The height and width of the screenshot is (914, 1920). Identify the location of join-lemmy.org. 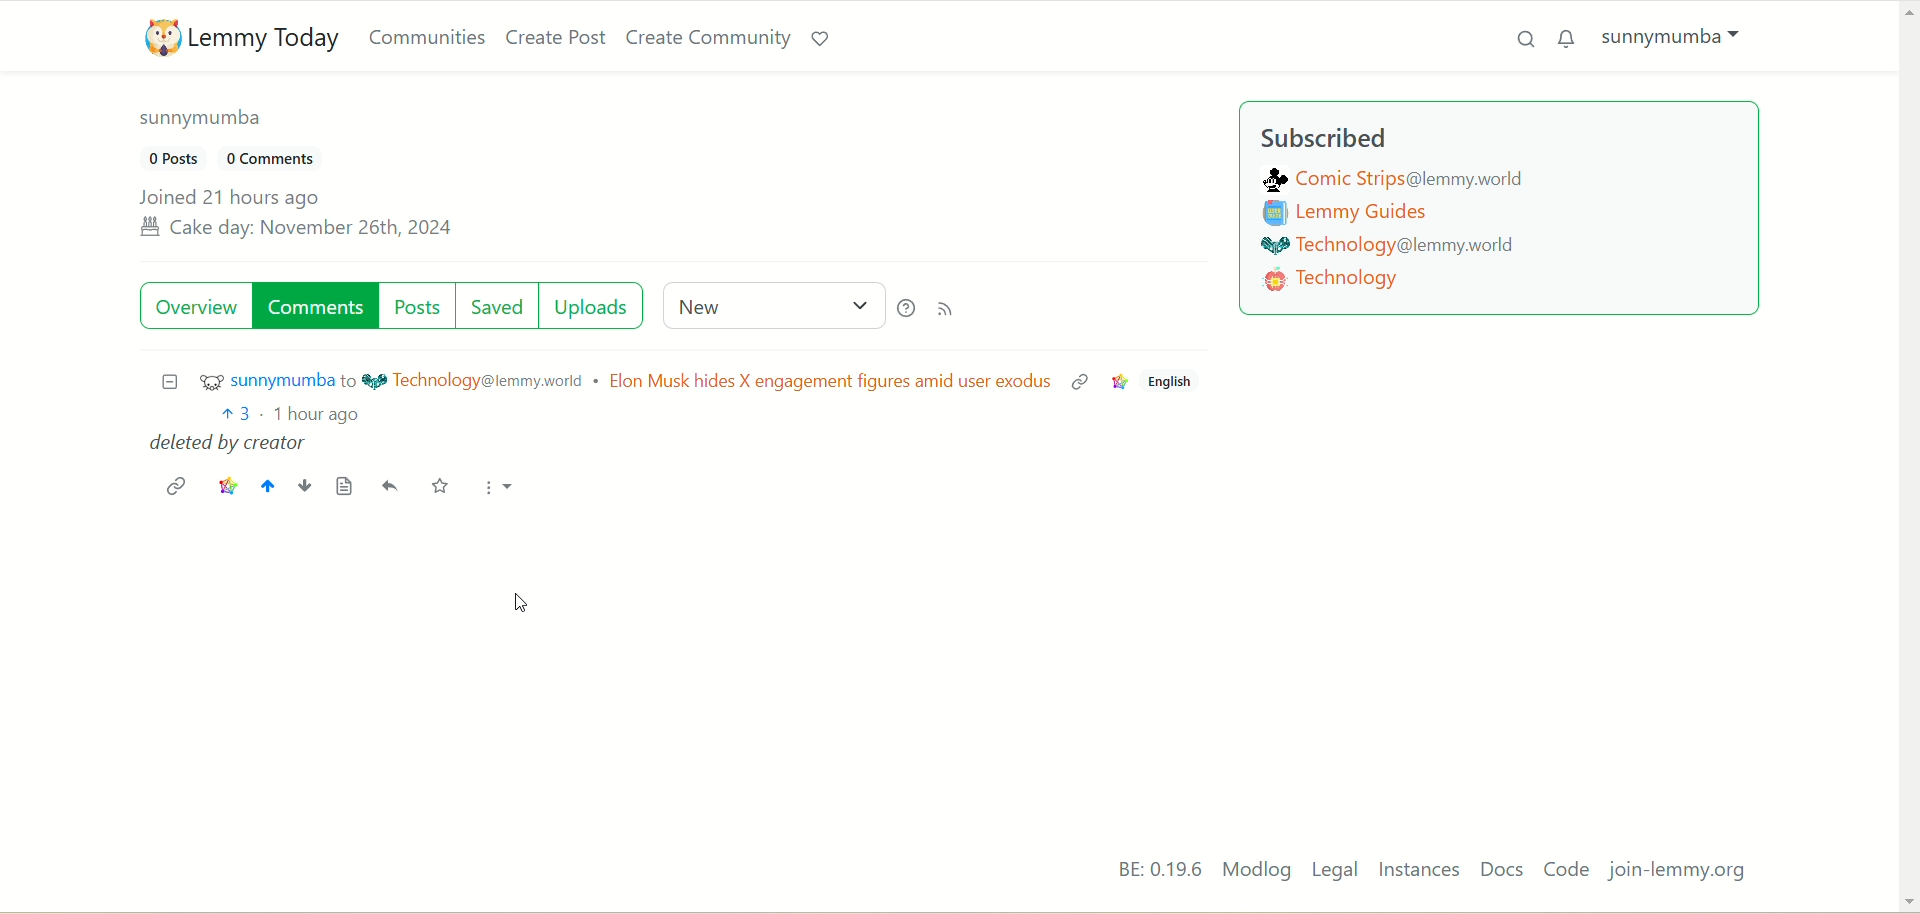
(1679, 871).